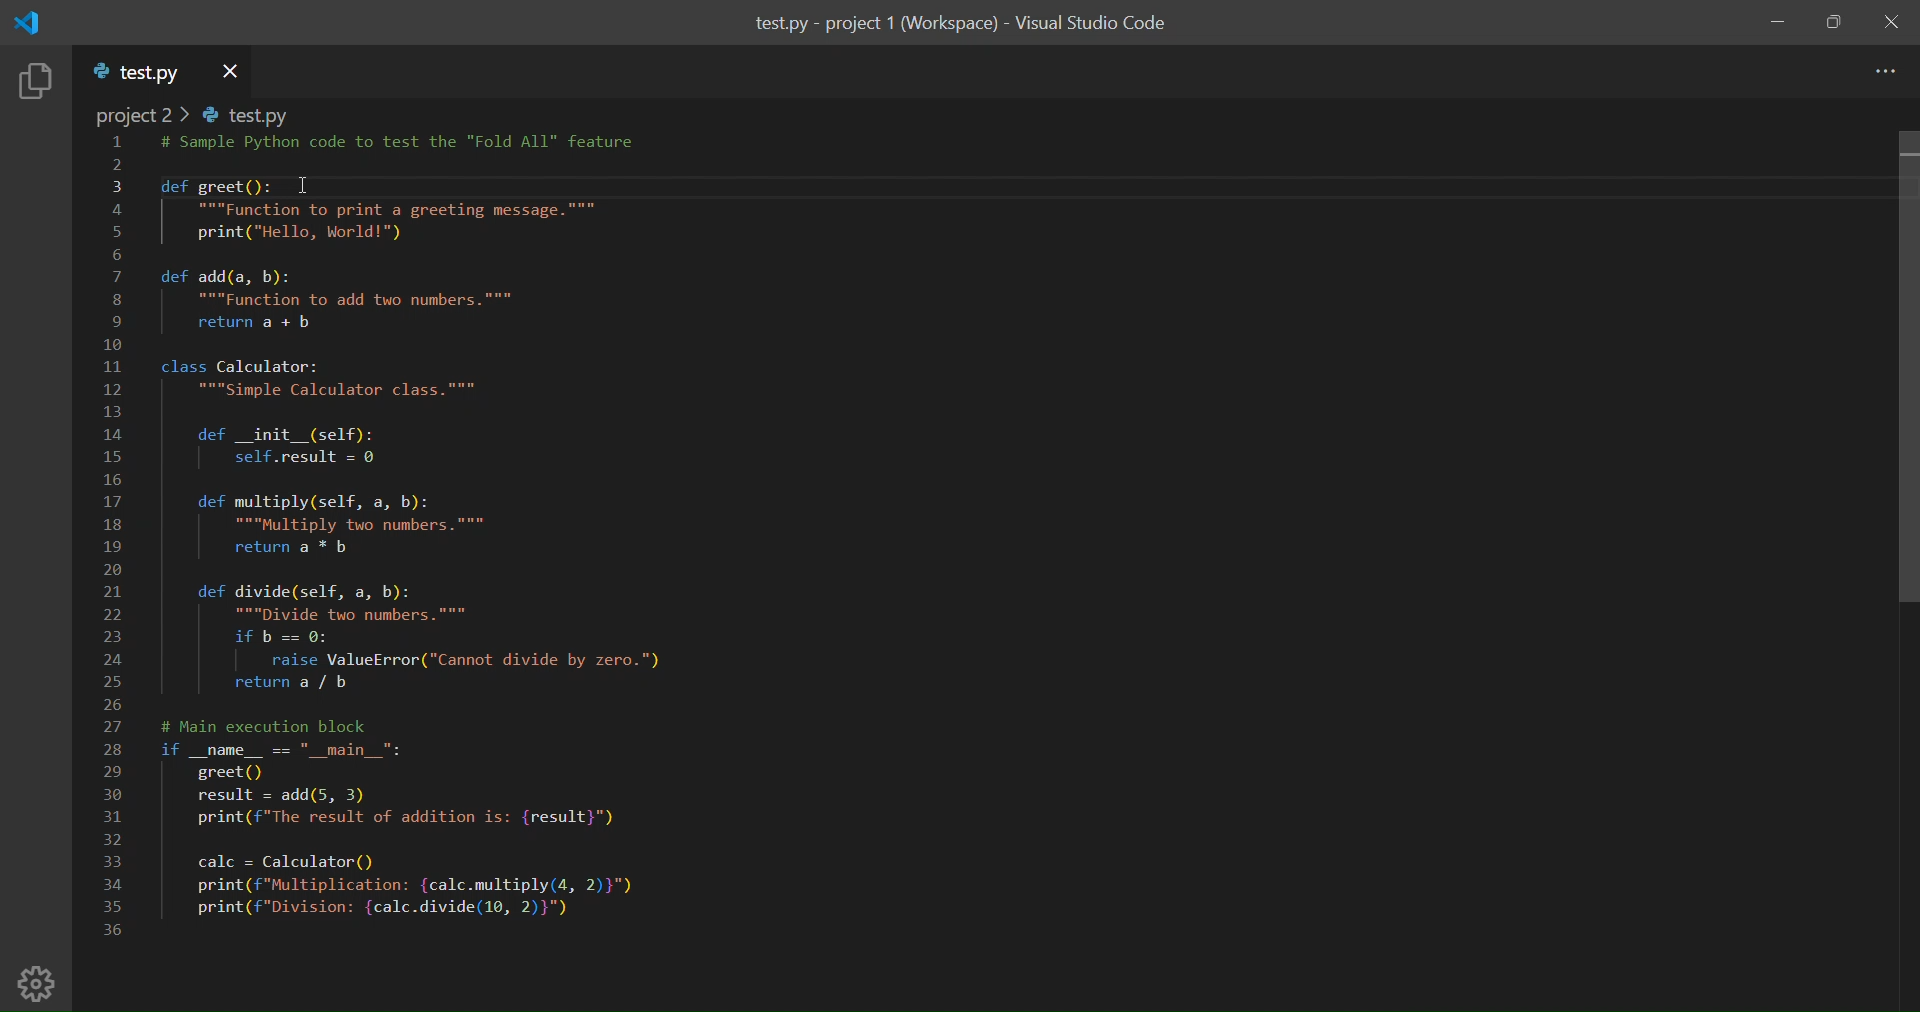 The height and width of the screenshot is (1012, 1920). Describe the element at coordinates (34, 23) in the screenshot. I see `logo` at that location.